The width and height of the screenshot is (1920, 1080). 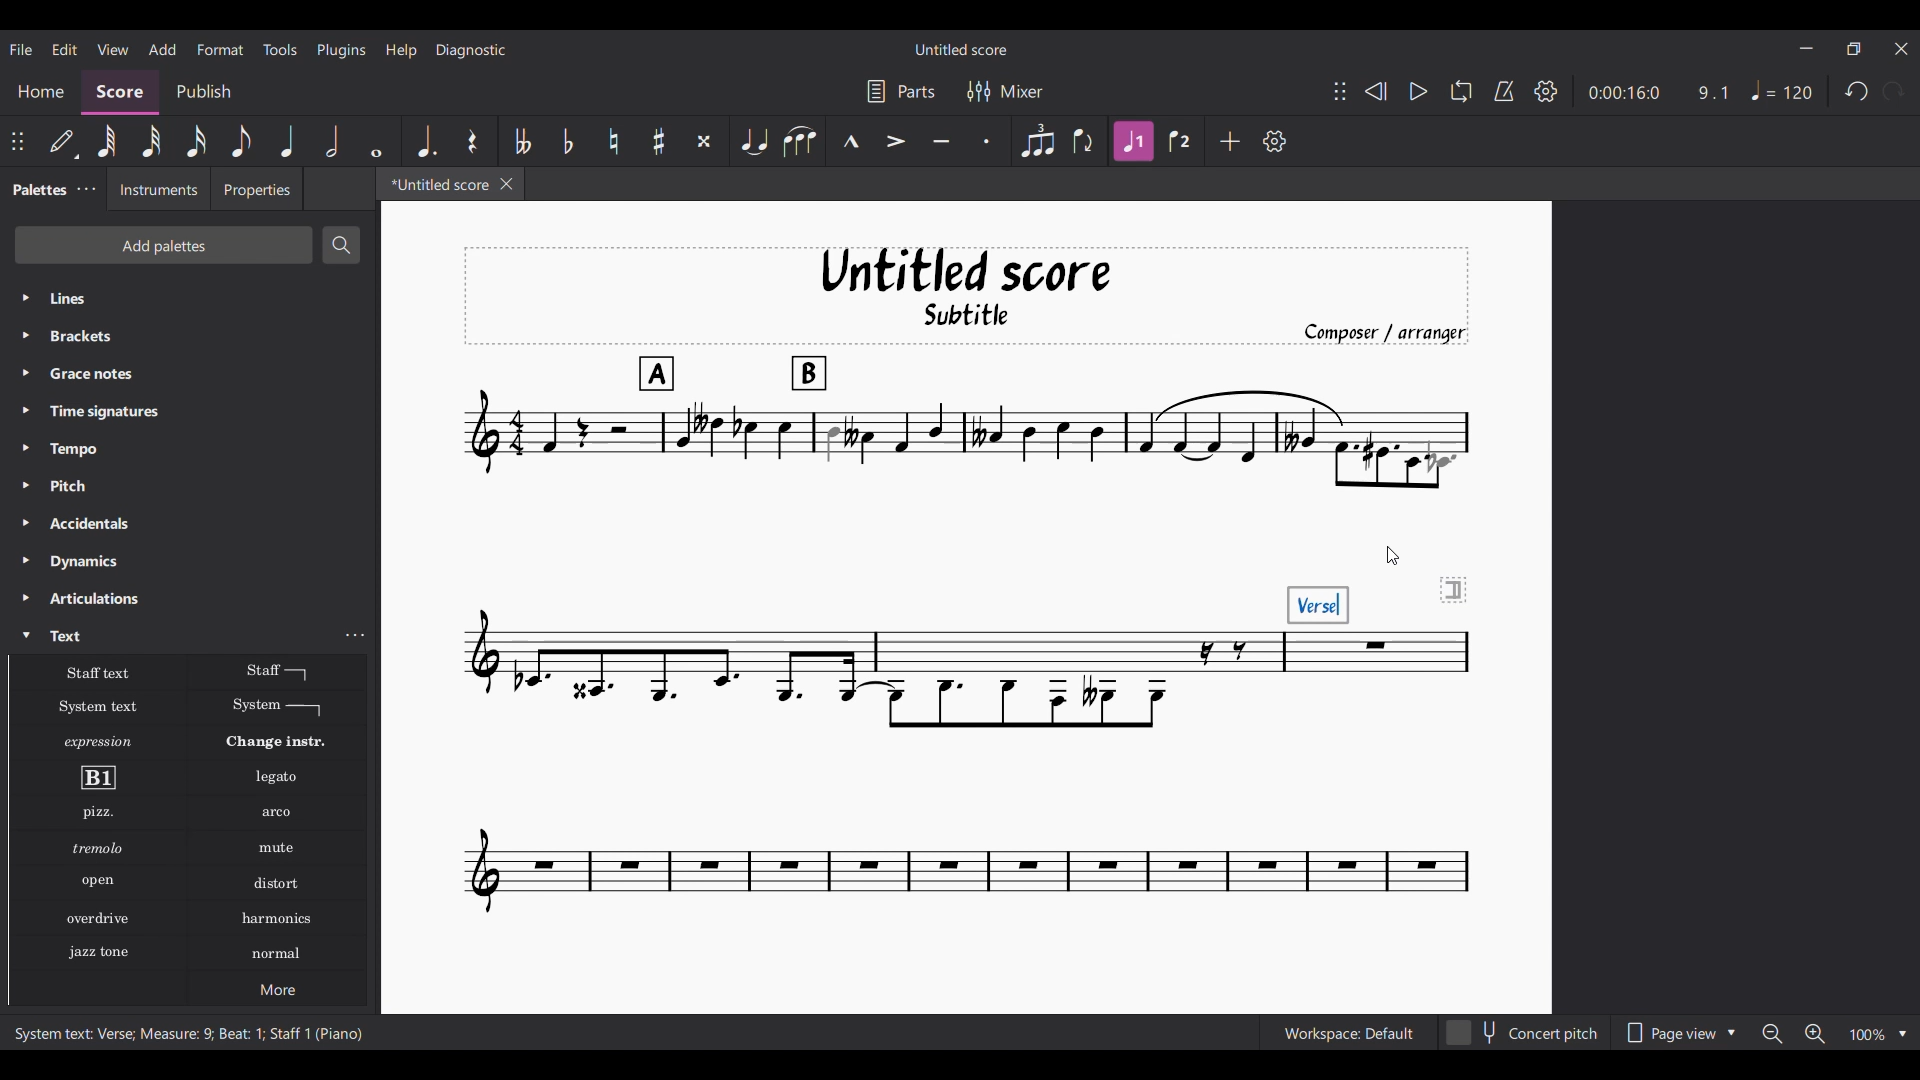 What do you see at coordinates (355, 635) in the screenshot?
I see `Text settings` at bounding box center [355, 635].